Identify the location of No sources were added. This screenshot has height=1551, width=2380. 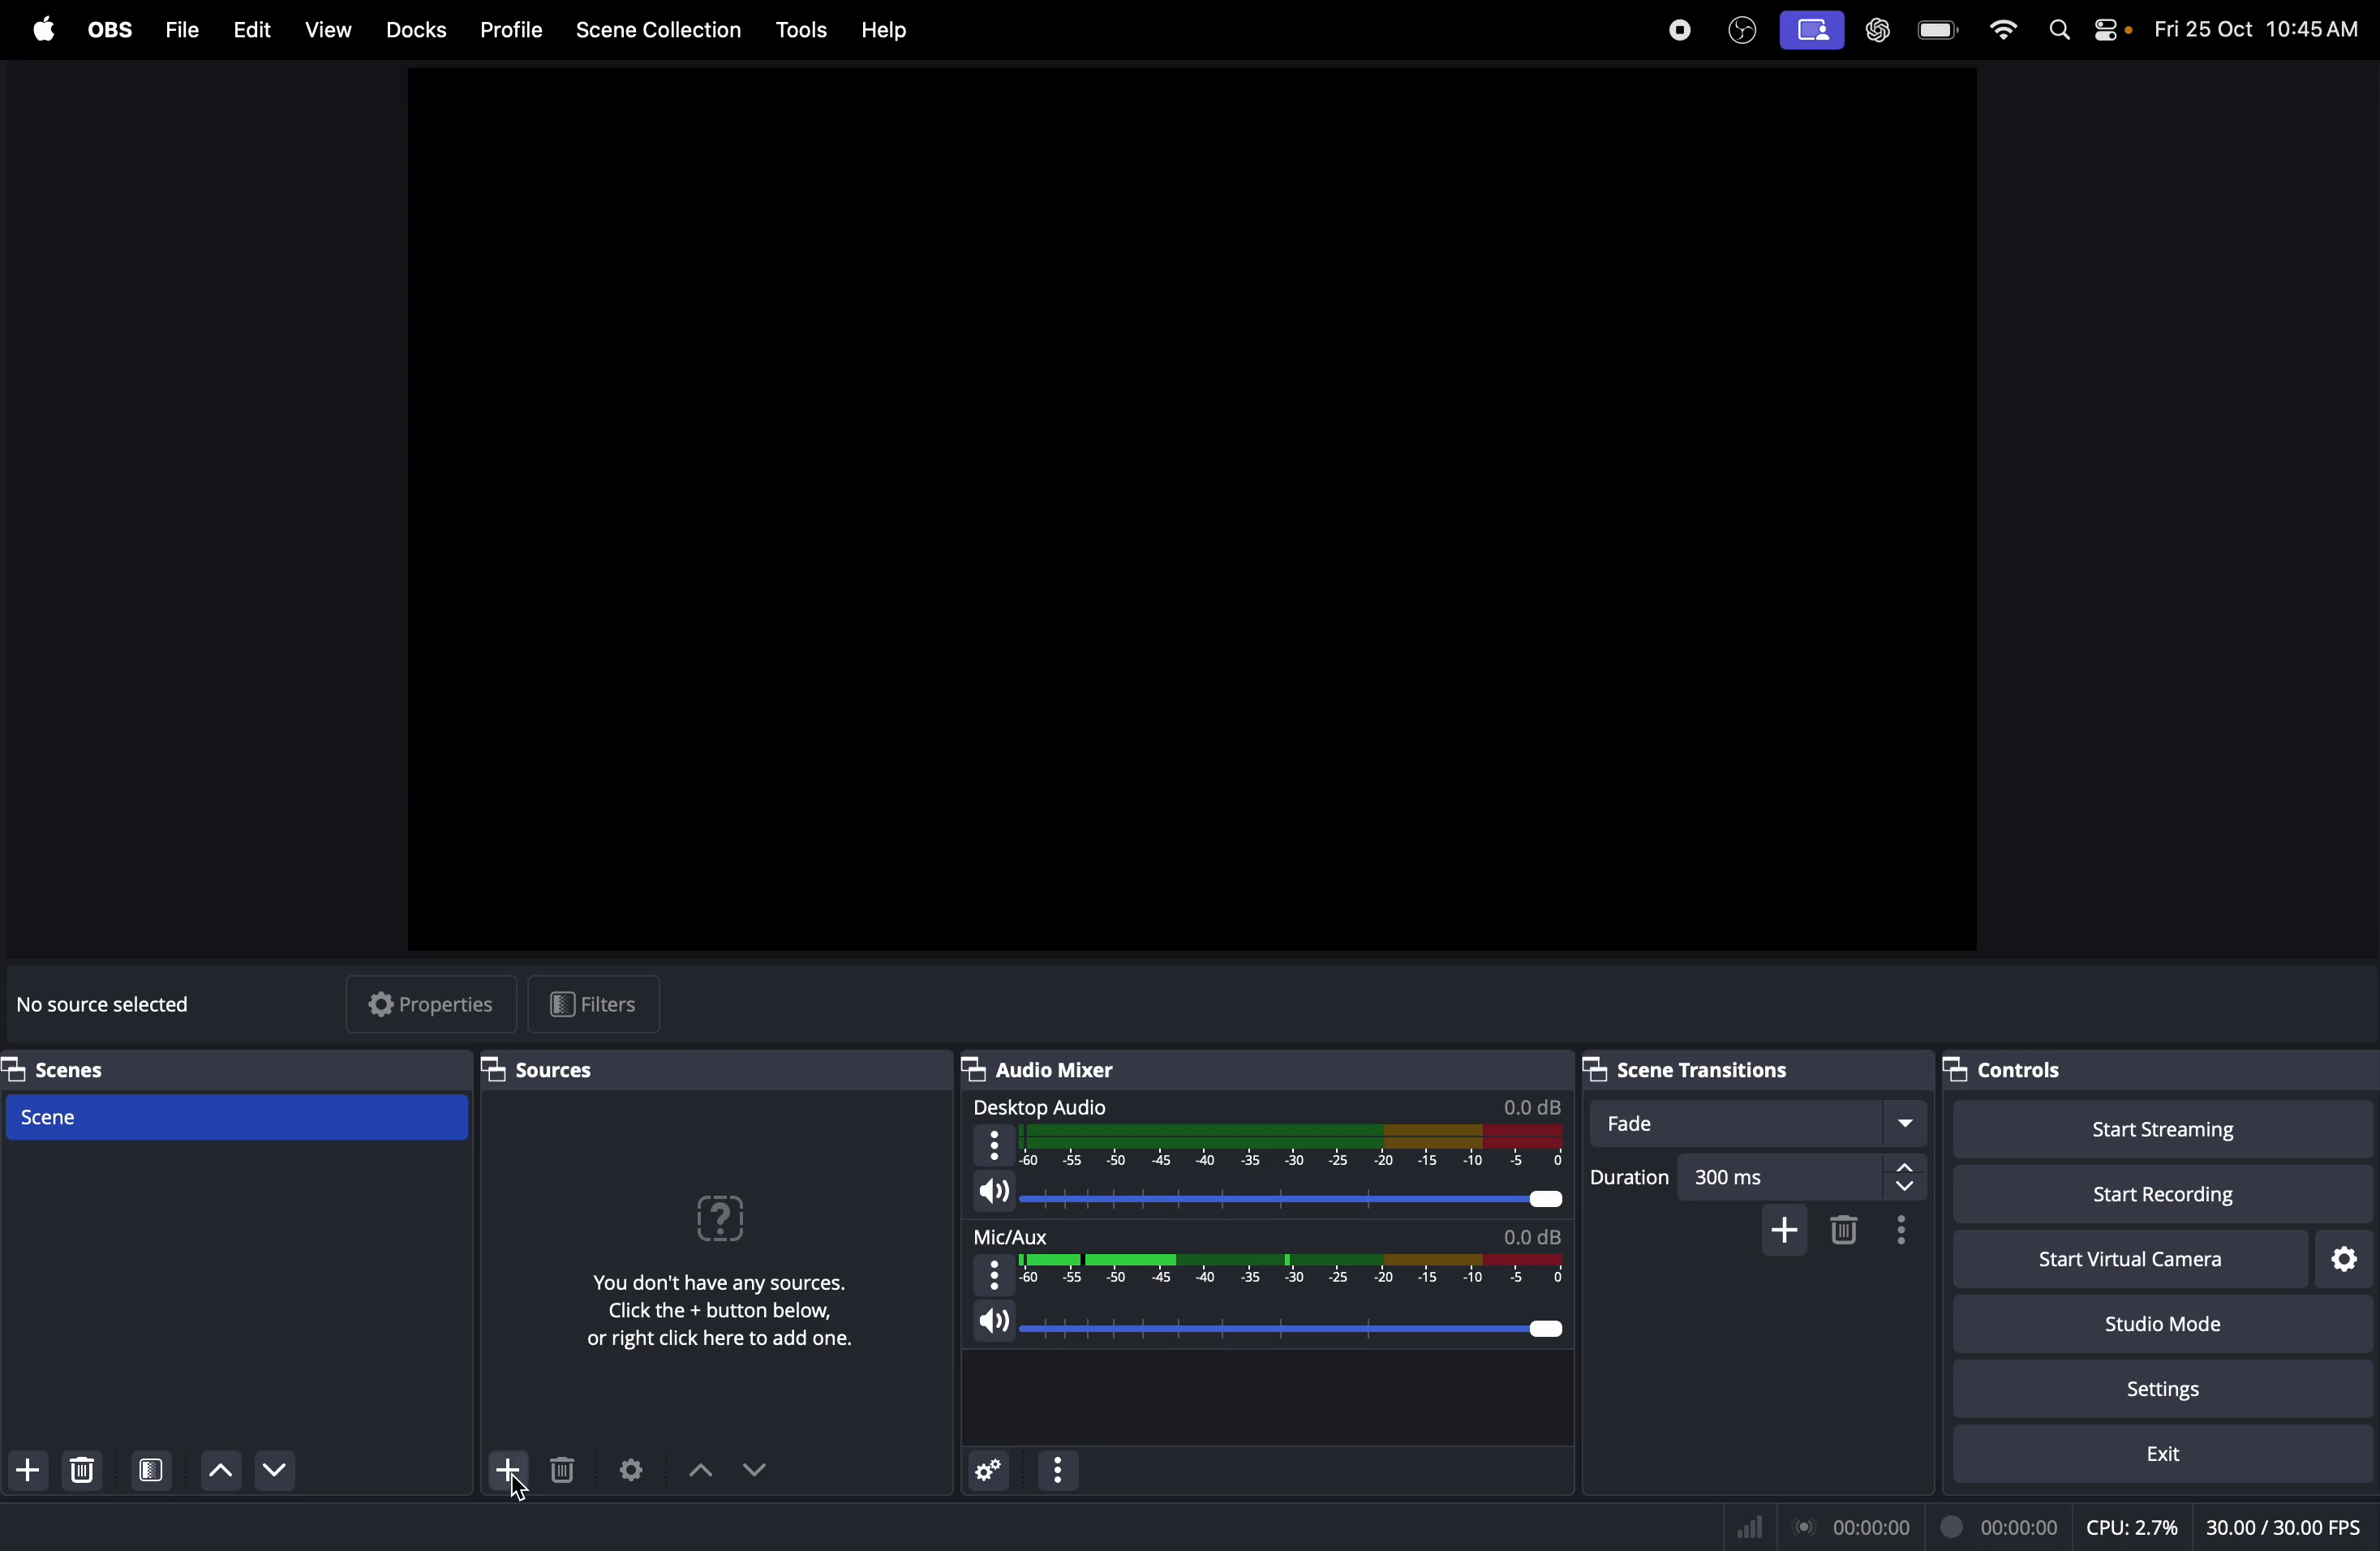
(720, 1271).